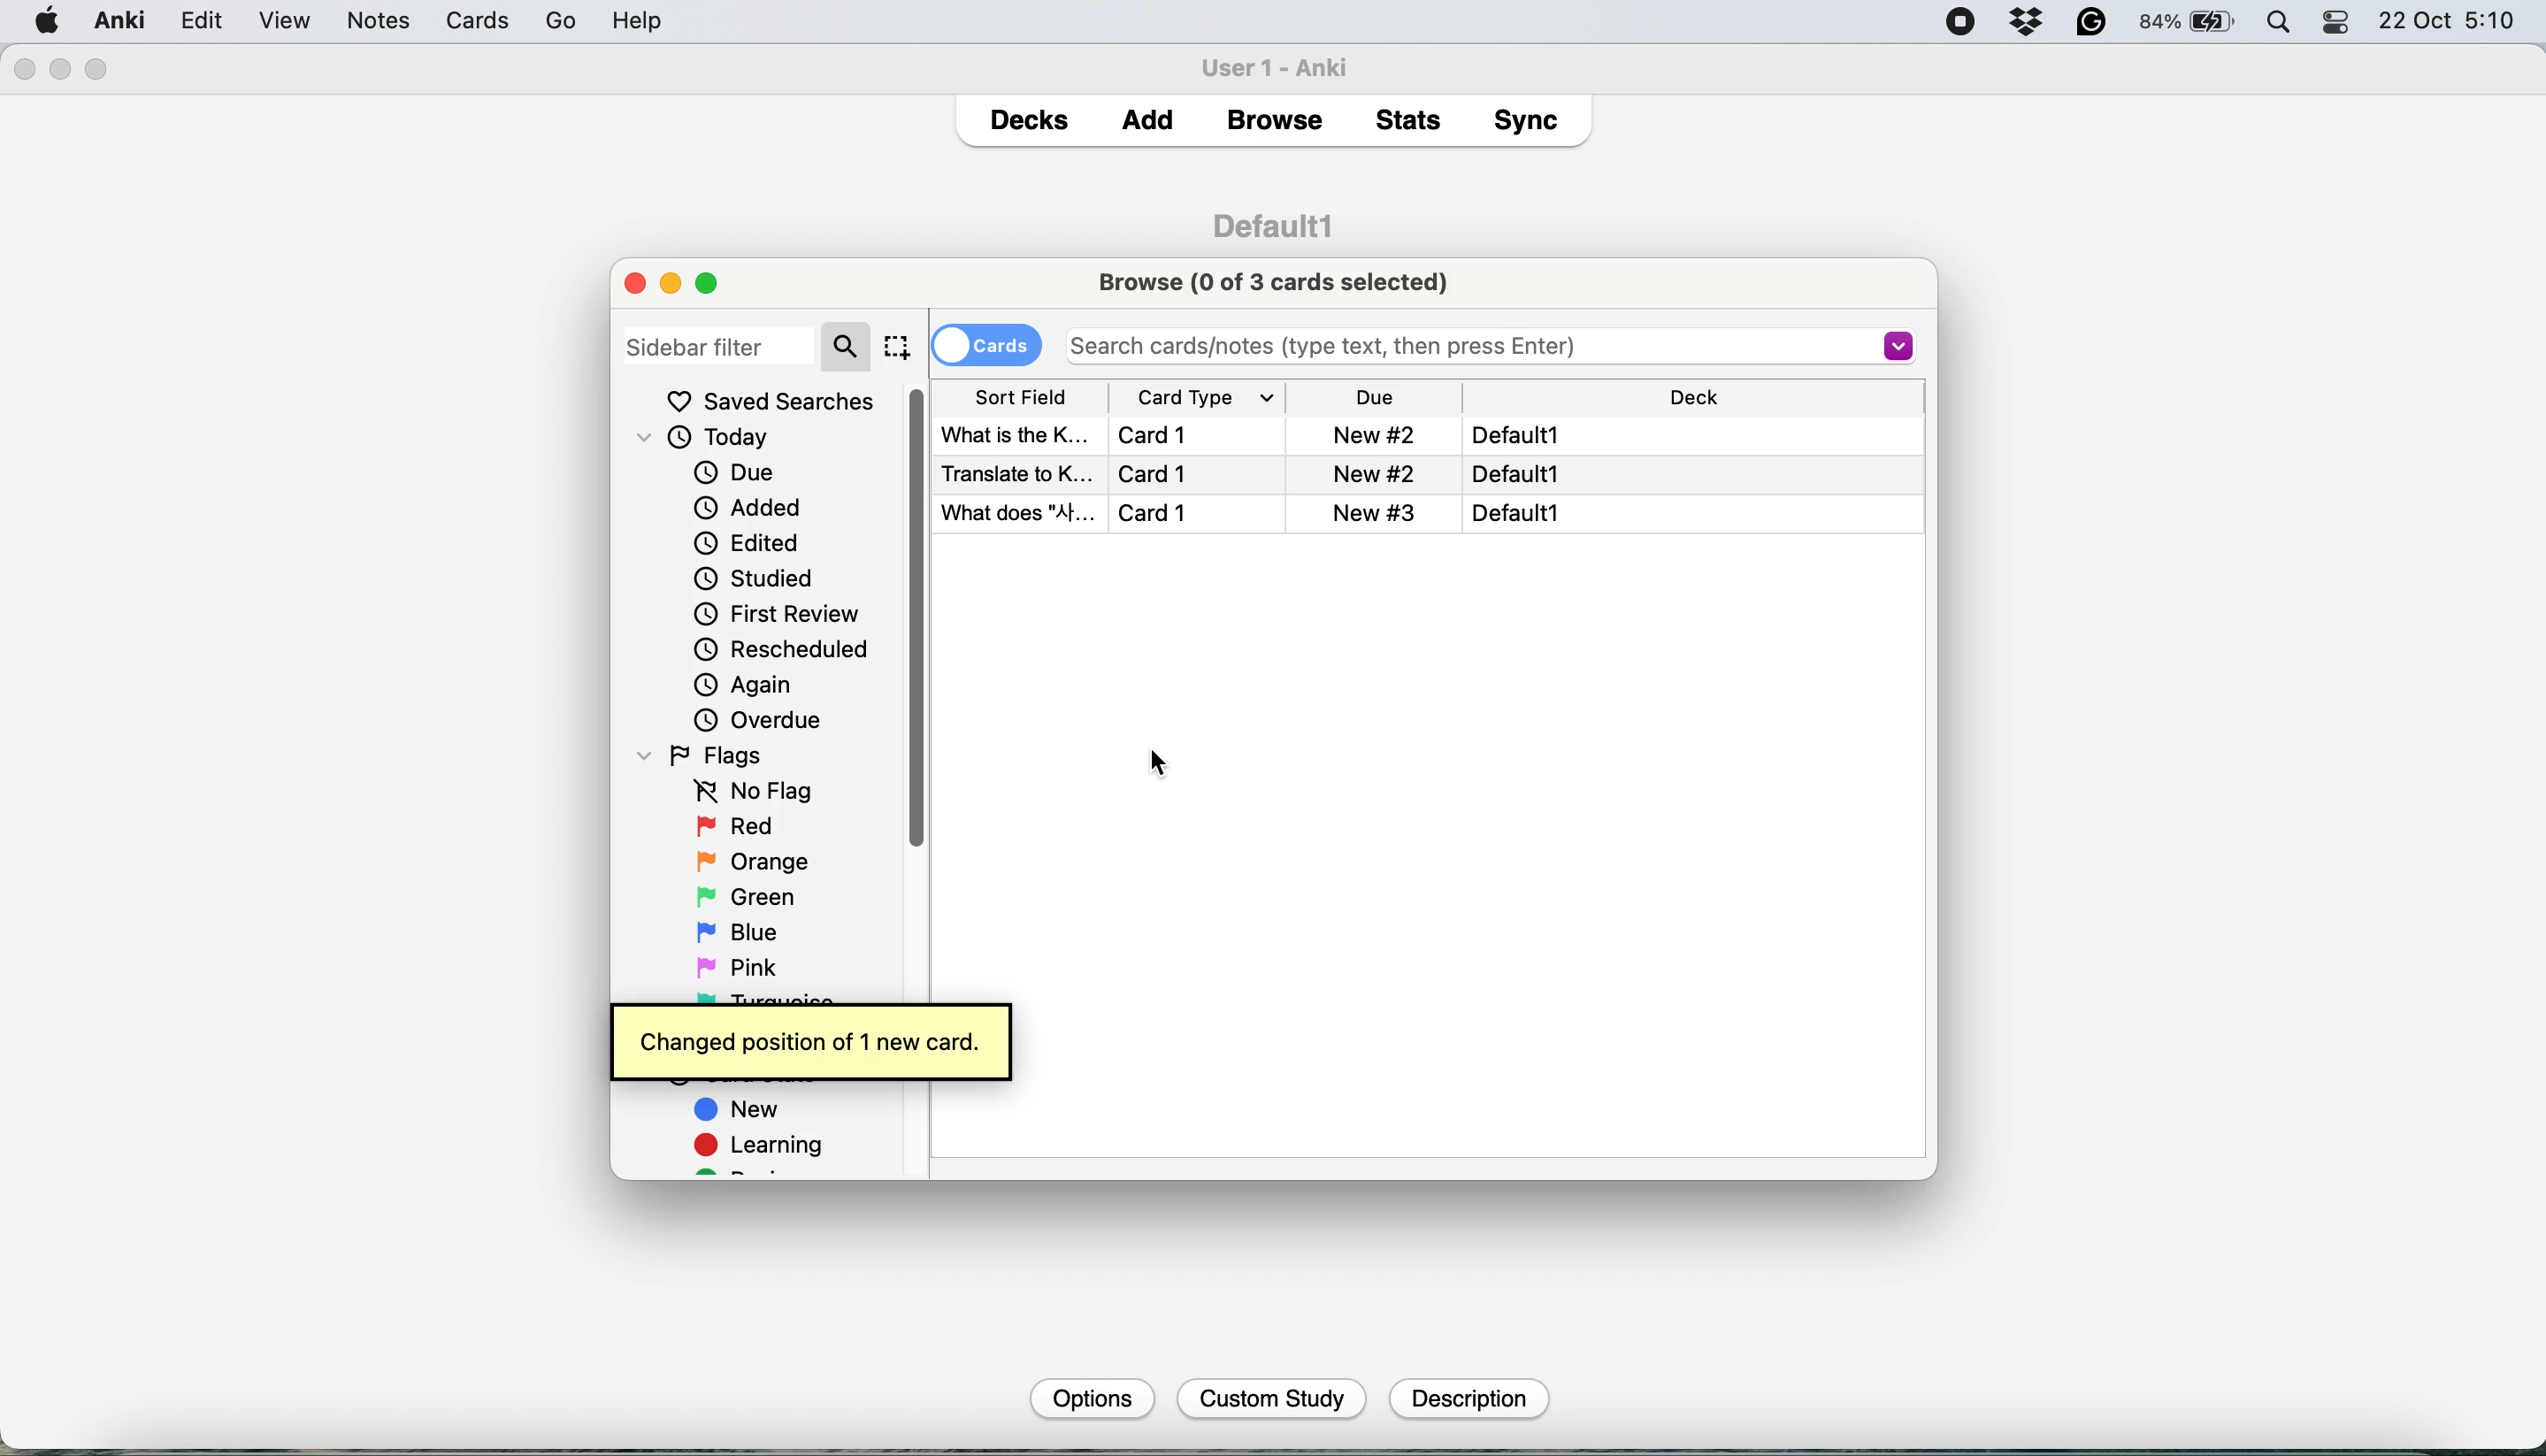 The width and height of the screenshot is (2546, 1456). Describe the element at coordinates (1286, 64) in the screenshot. I see `user 1 - Anki` at that location.